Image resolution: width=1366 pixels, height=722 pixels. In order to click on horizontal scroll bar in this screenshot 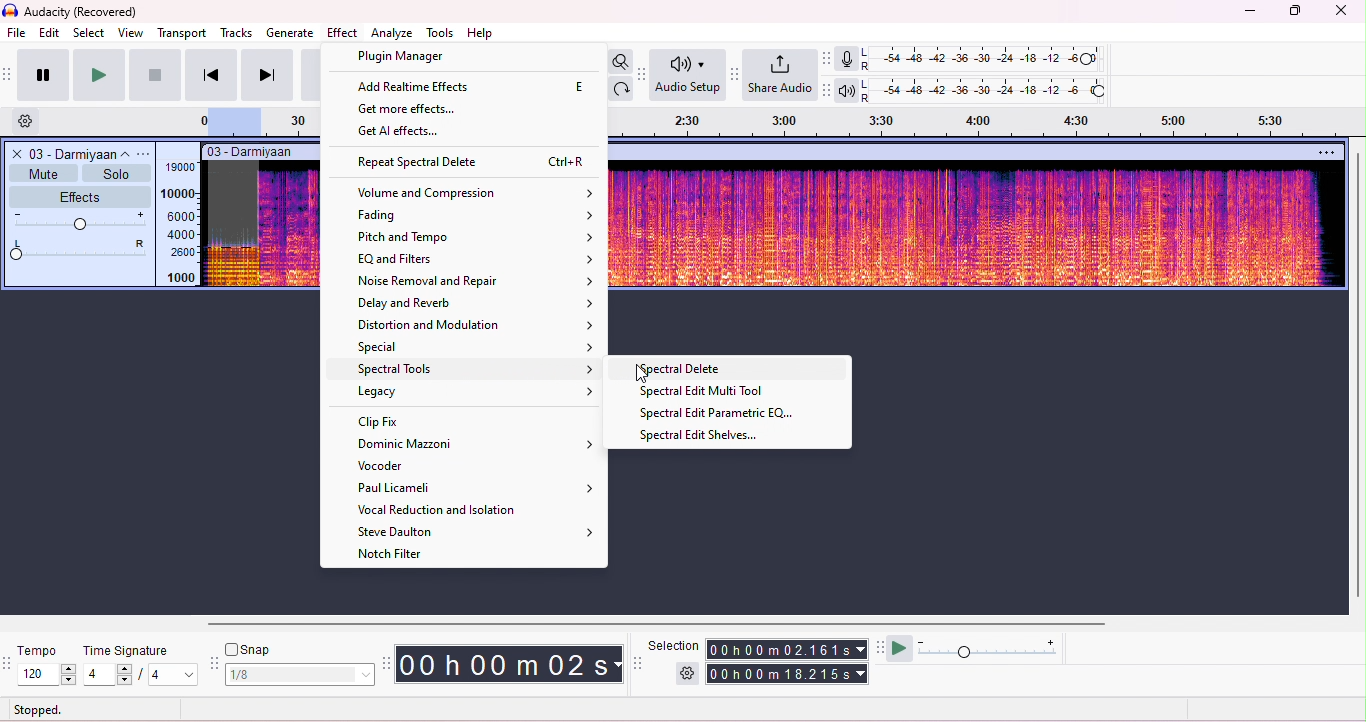, I will do `click(664, 622)`.